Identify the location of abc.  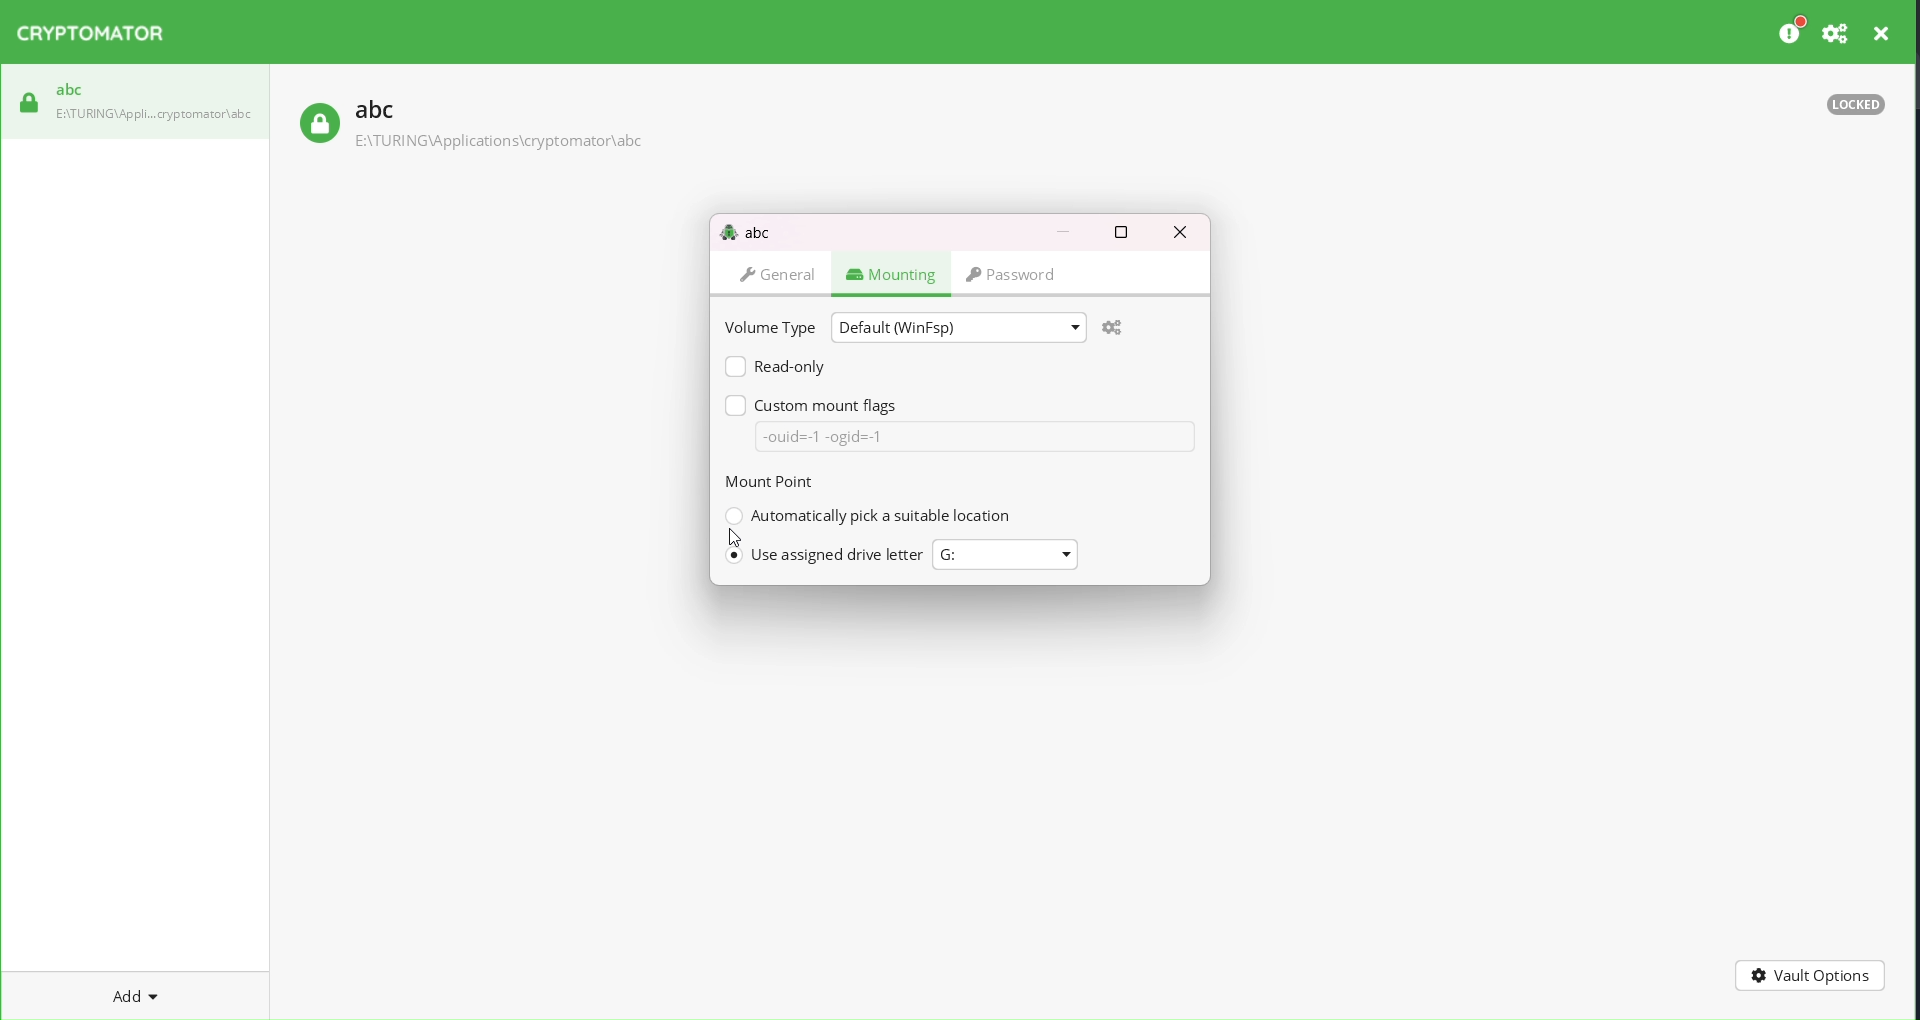
(745, 230).